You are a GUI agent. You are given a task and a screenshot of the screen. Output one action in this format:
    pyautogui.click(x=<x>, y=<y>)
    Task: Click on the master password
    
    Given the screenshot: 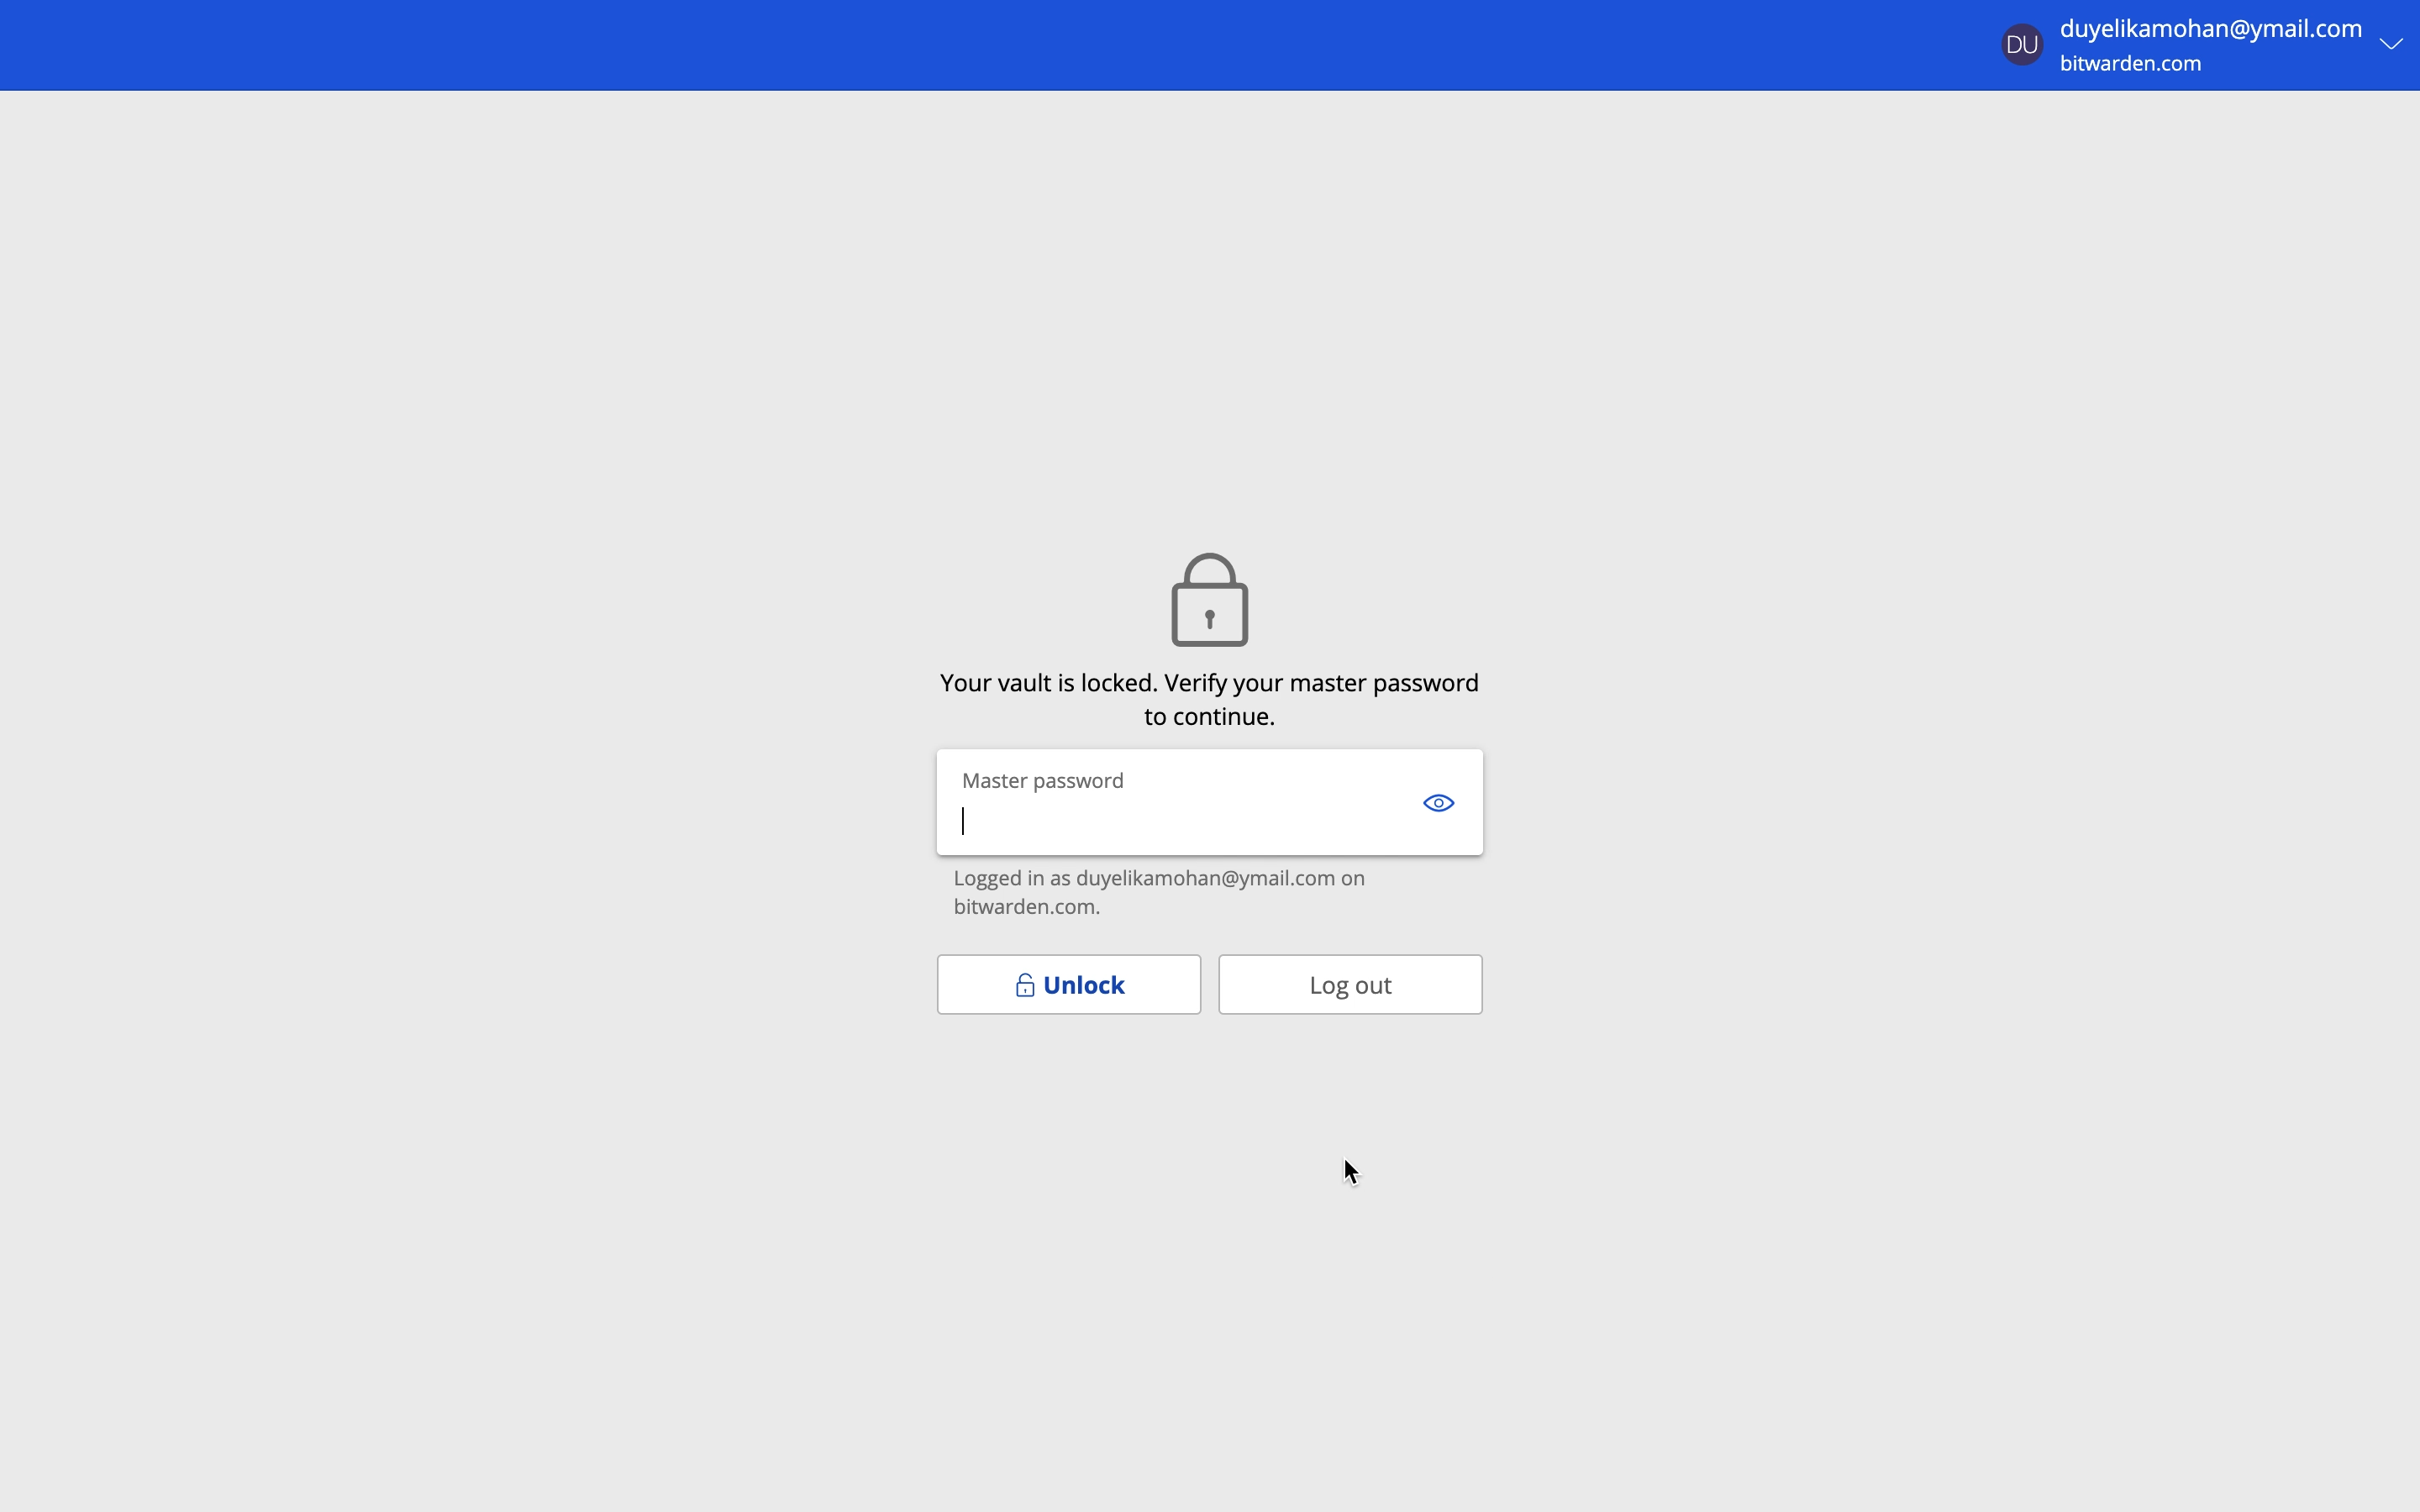 What is the action you would take?
    pyautogui.click(x=1047, y=778)
    